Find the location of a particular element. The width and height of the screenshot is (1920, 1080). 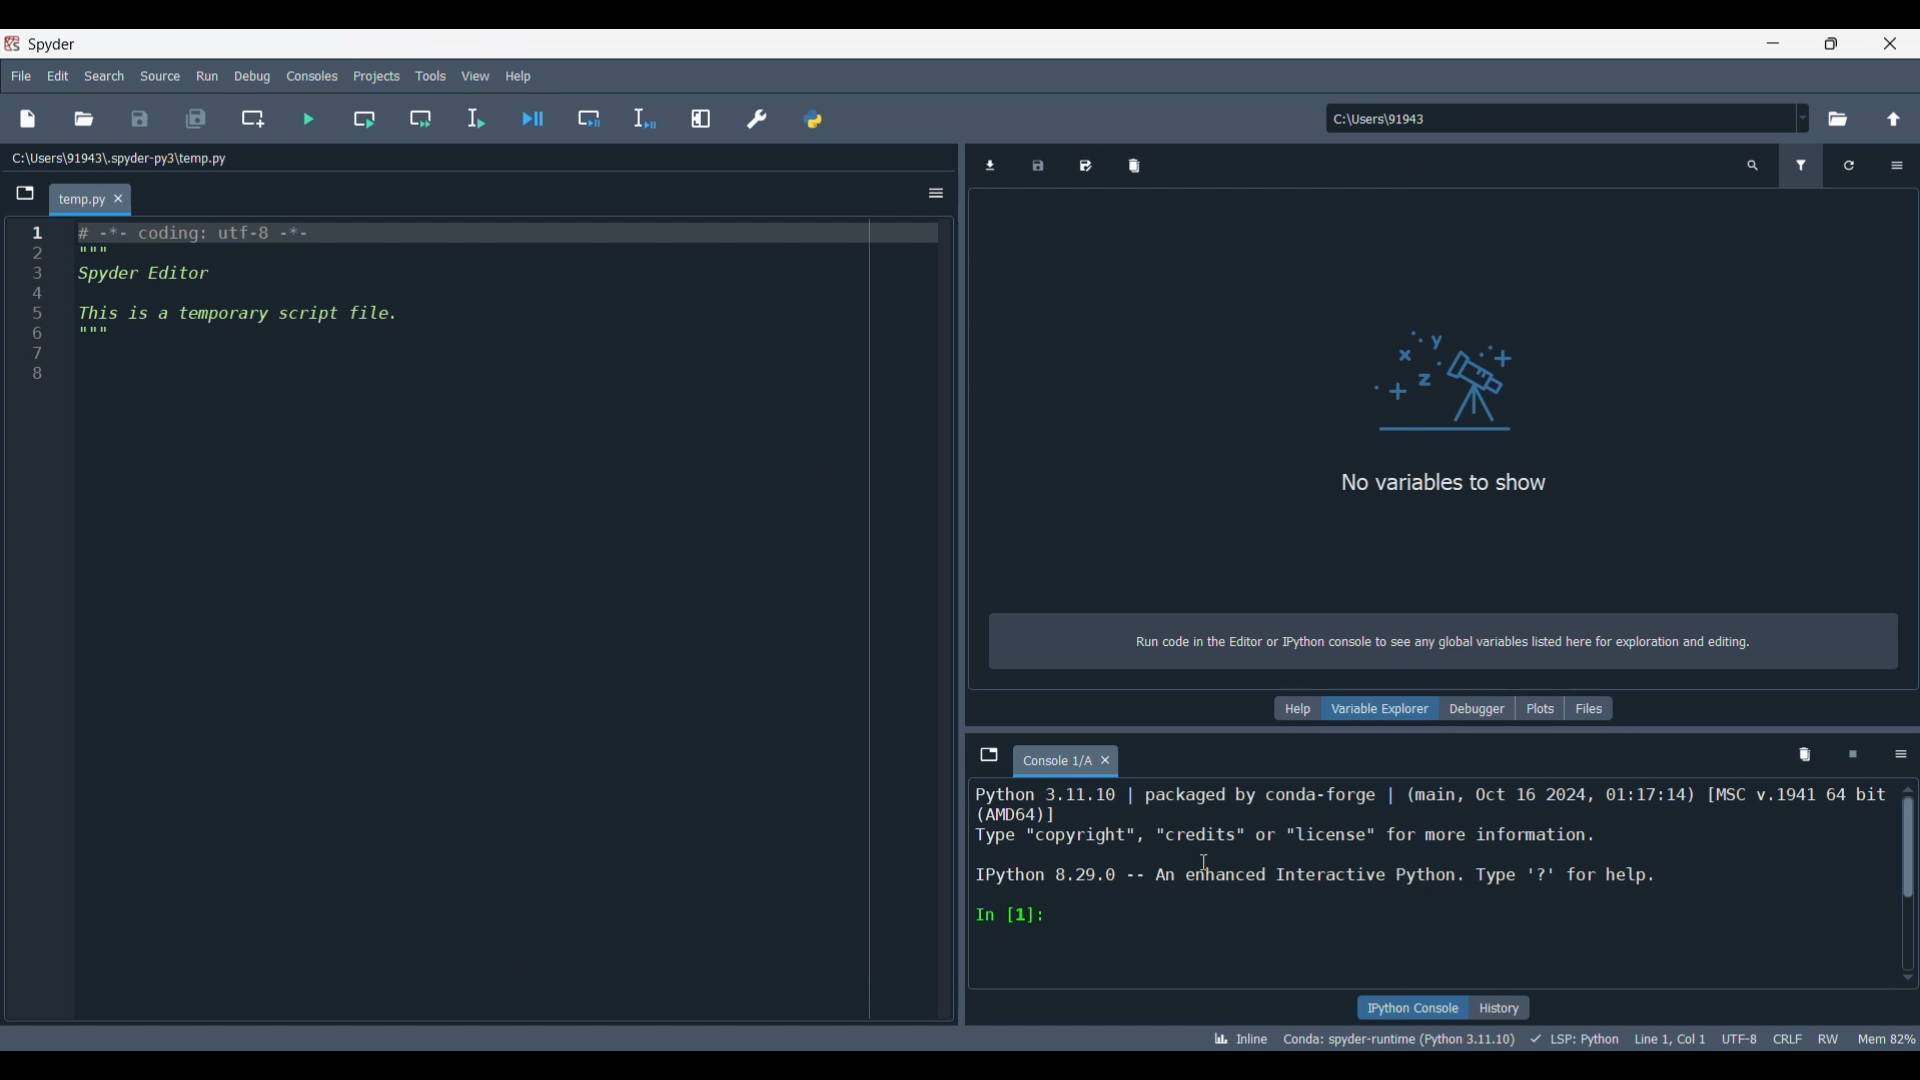

File menu is located at coordinates (21, 76).